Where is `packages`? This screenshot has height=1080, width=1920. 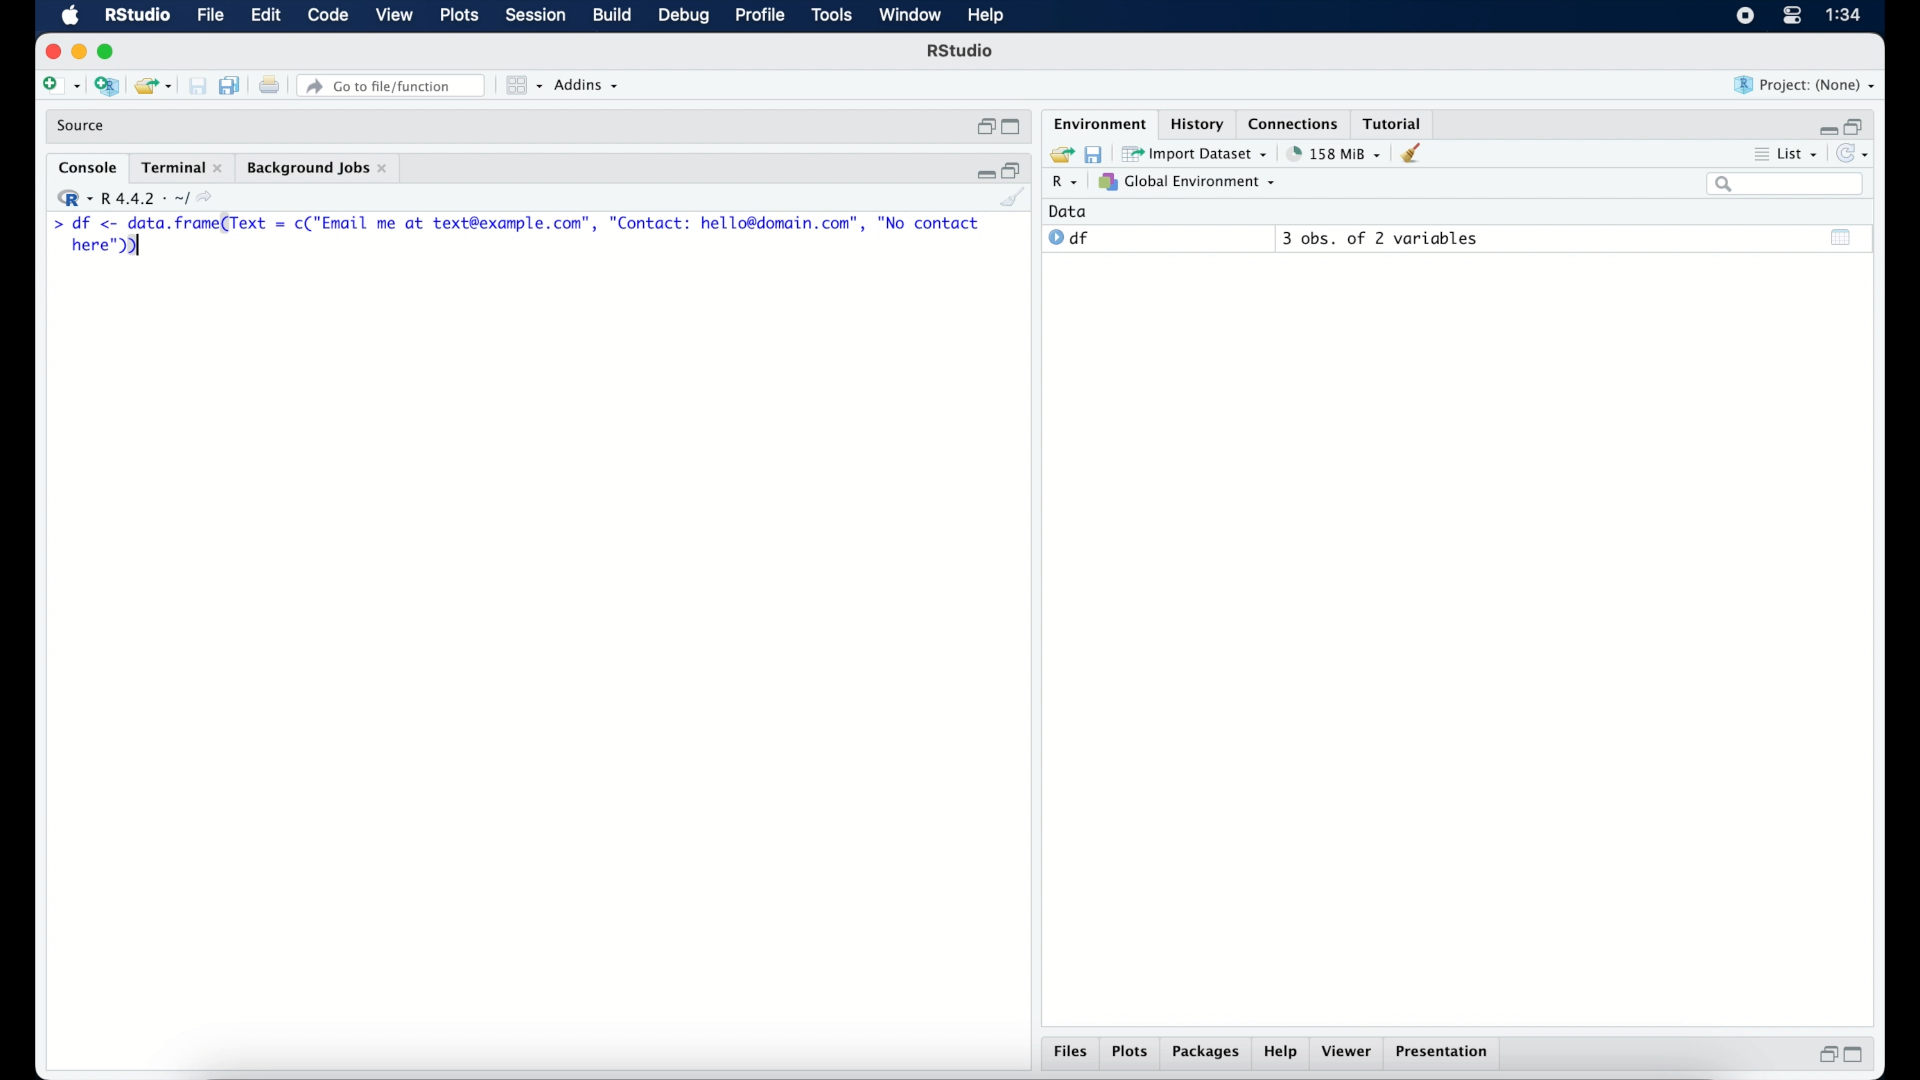
packages is located at coordinates (1205, 1053).